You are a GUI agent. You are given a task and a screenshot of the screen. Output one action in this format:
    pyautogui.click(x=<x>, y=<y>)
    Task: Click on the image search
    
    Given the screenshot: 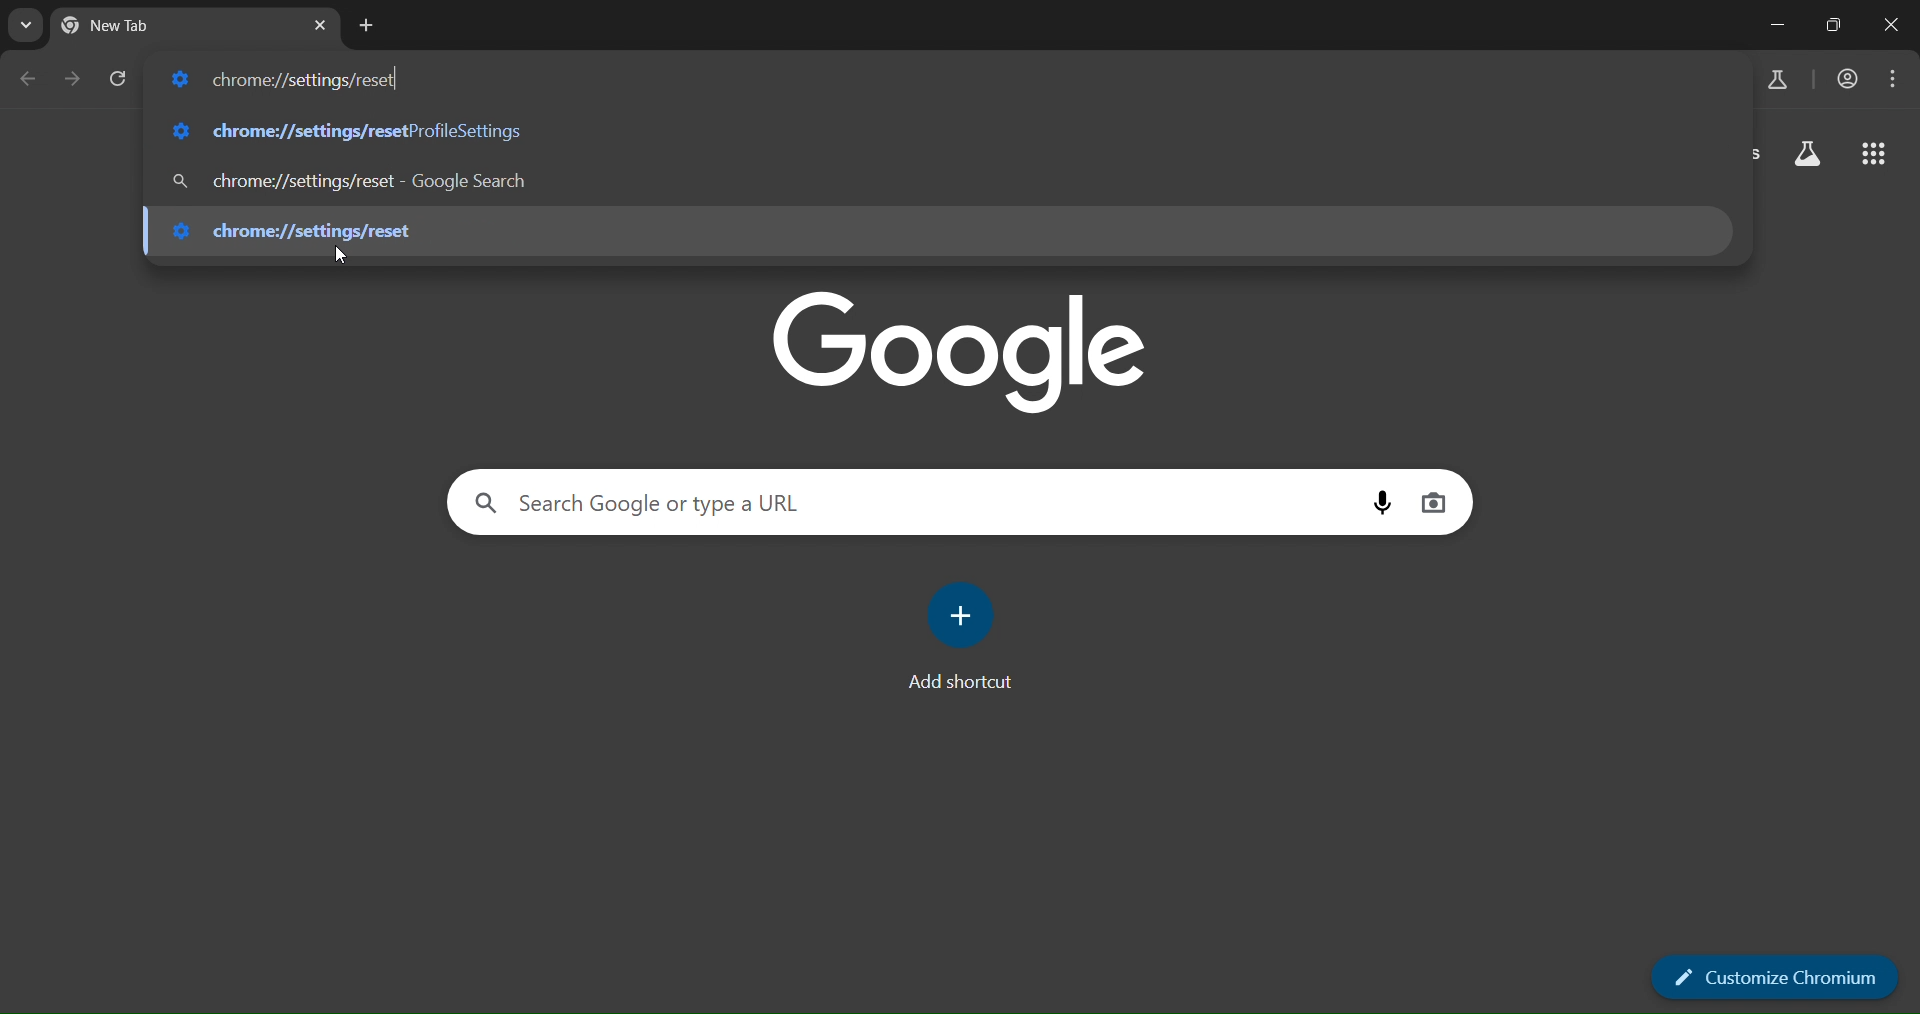 What is the action you would take?
    pyautogui.click(x=1435, y=500)
    